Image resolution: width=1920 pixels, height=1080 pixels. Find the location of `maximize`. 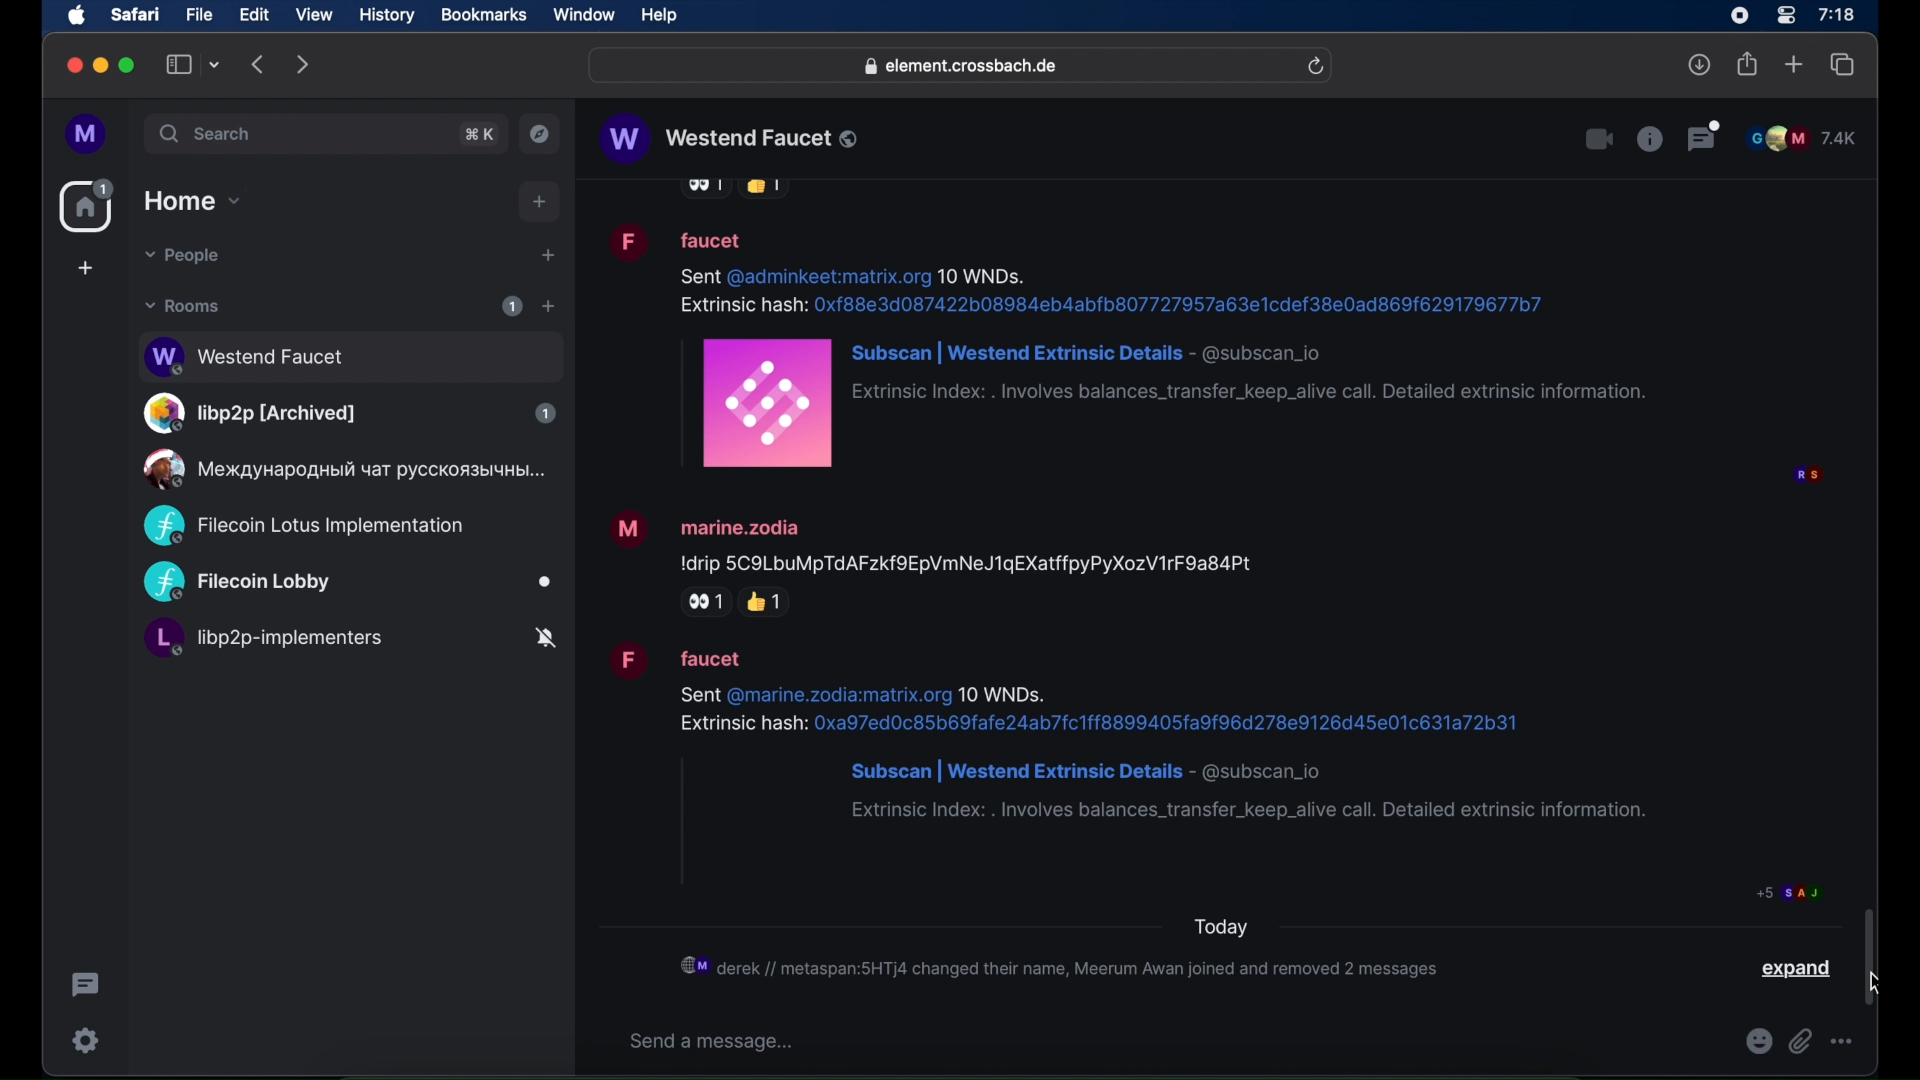

maximize is located at coordinates (129, 65).